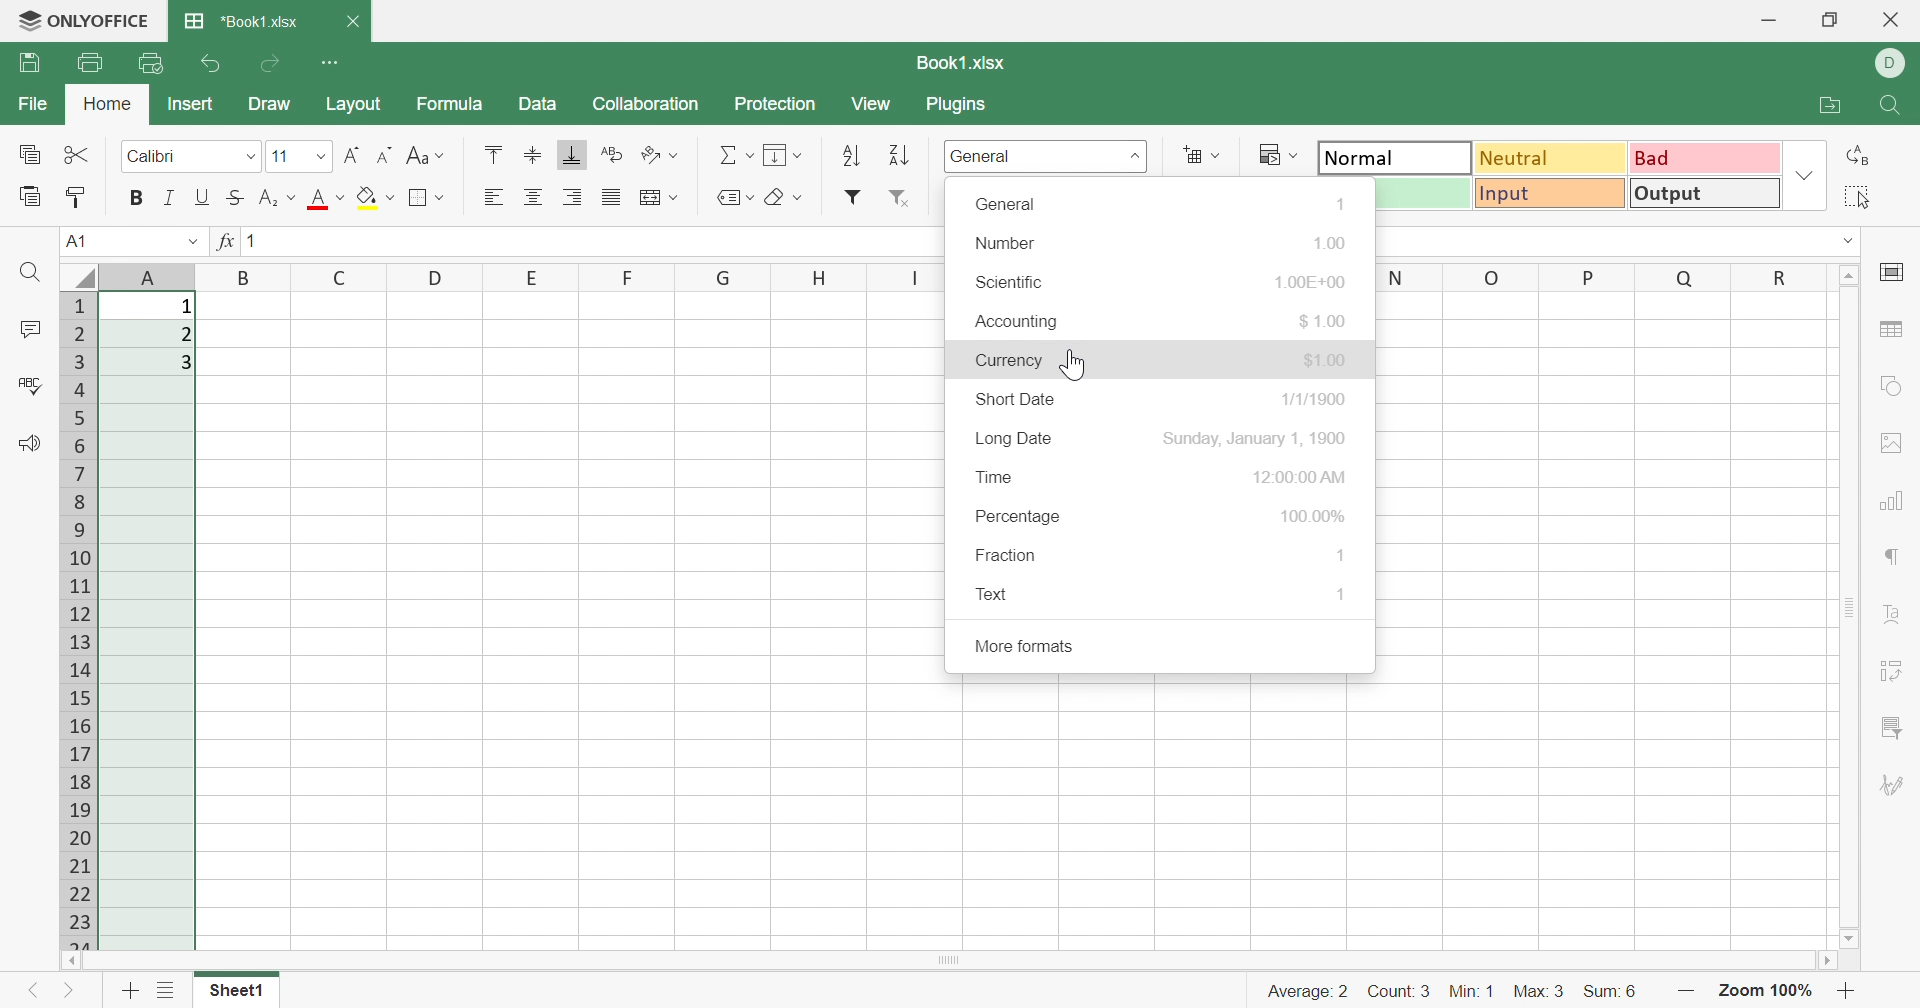 The height and width of the screenshot is (1008, 1920). I want to click on 2, so click(185, 335).